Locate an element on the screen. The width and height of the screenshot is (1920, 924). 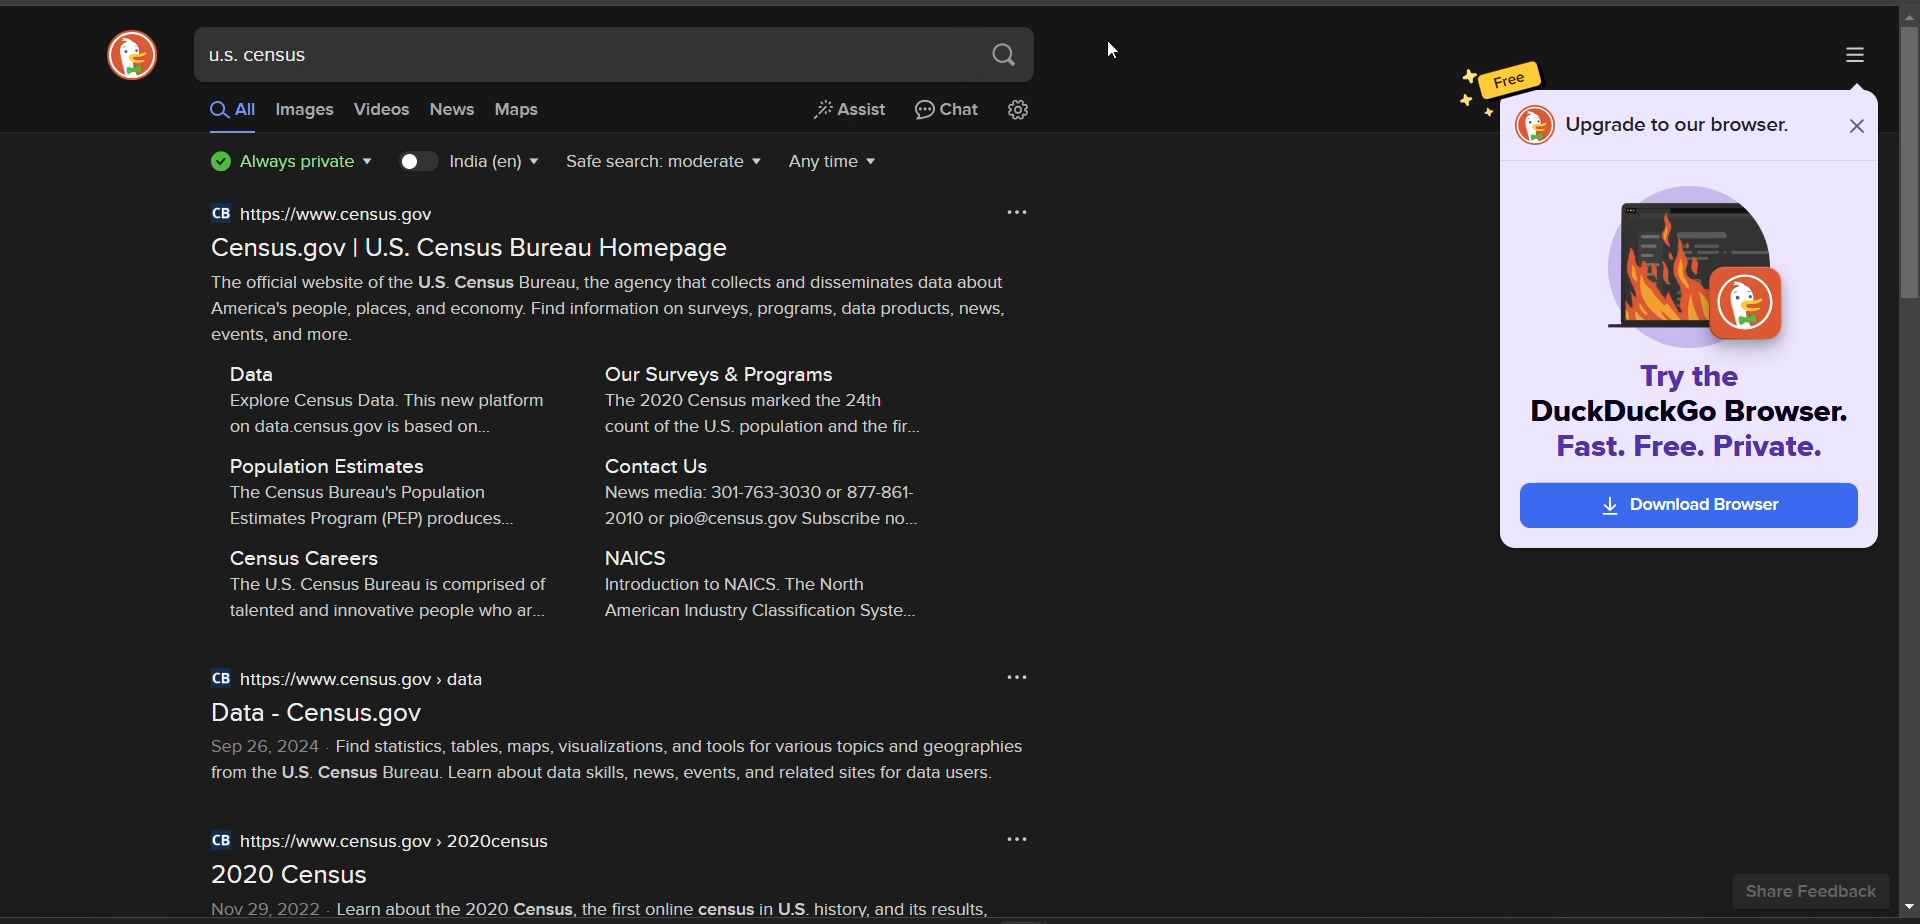
images is located at coordinates (307, 113).